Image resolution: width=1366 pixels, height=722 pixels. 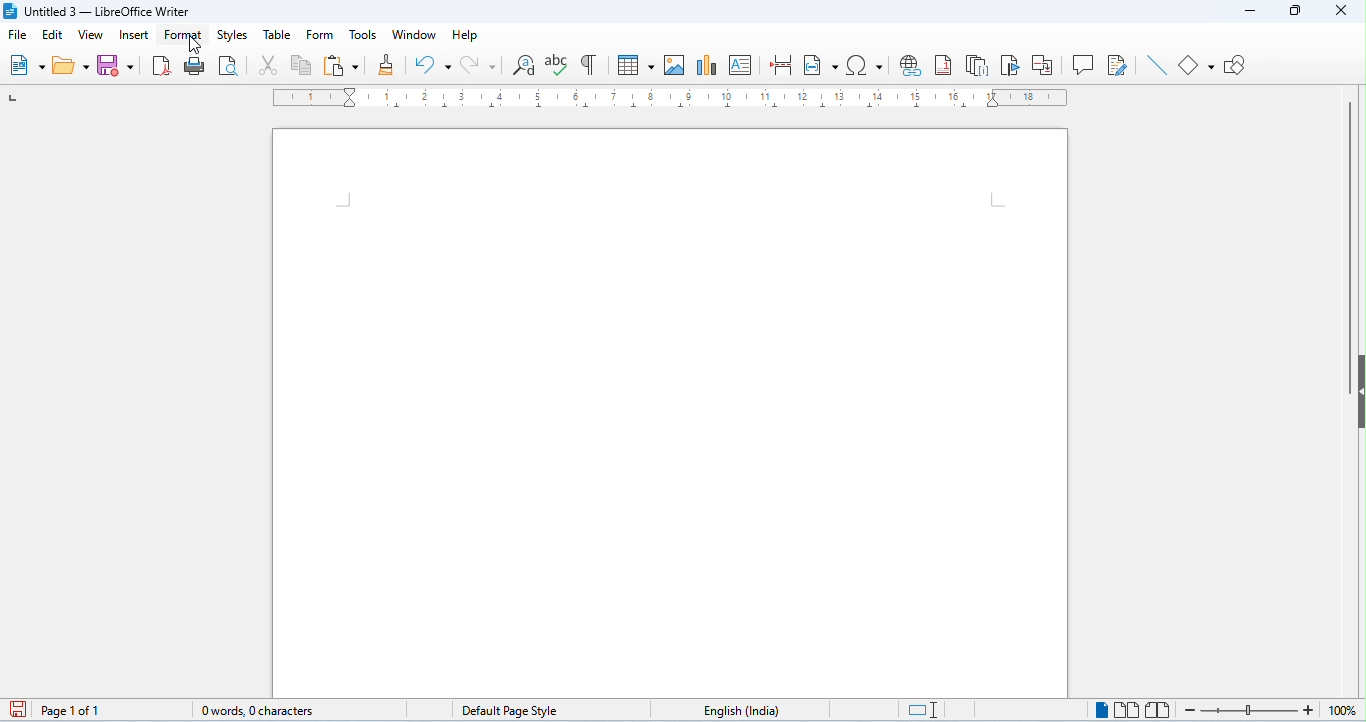 What do you see at coordinates (1290, 11) in the screenshot?
I see `maximize` at bounding box center [1290, 11].